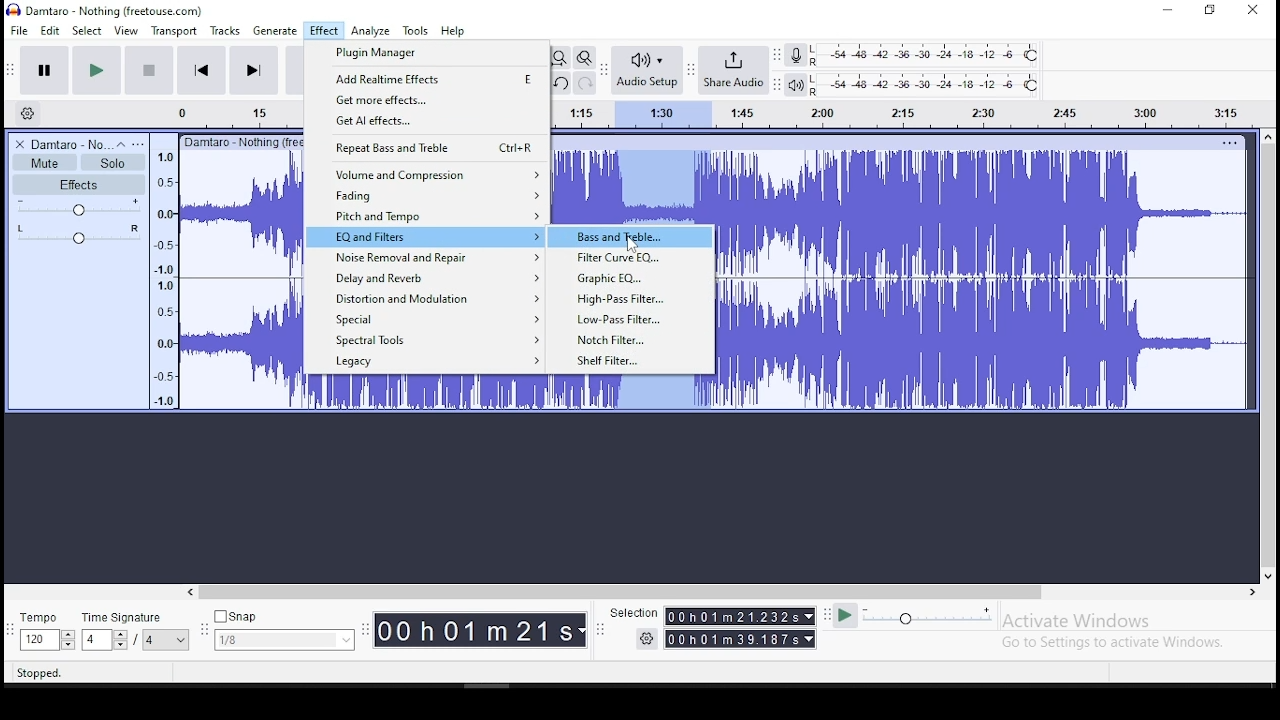  Describe the element at coordinates (475, 630) in the screenshot. I see `0O0hO01m21s` at that location.